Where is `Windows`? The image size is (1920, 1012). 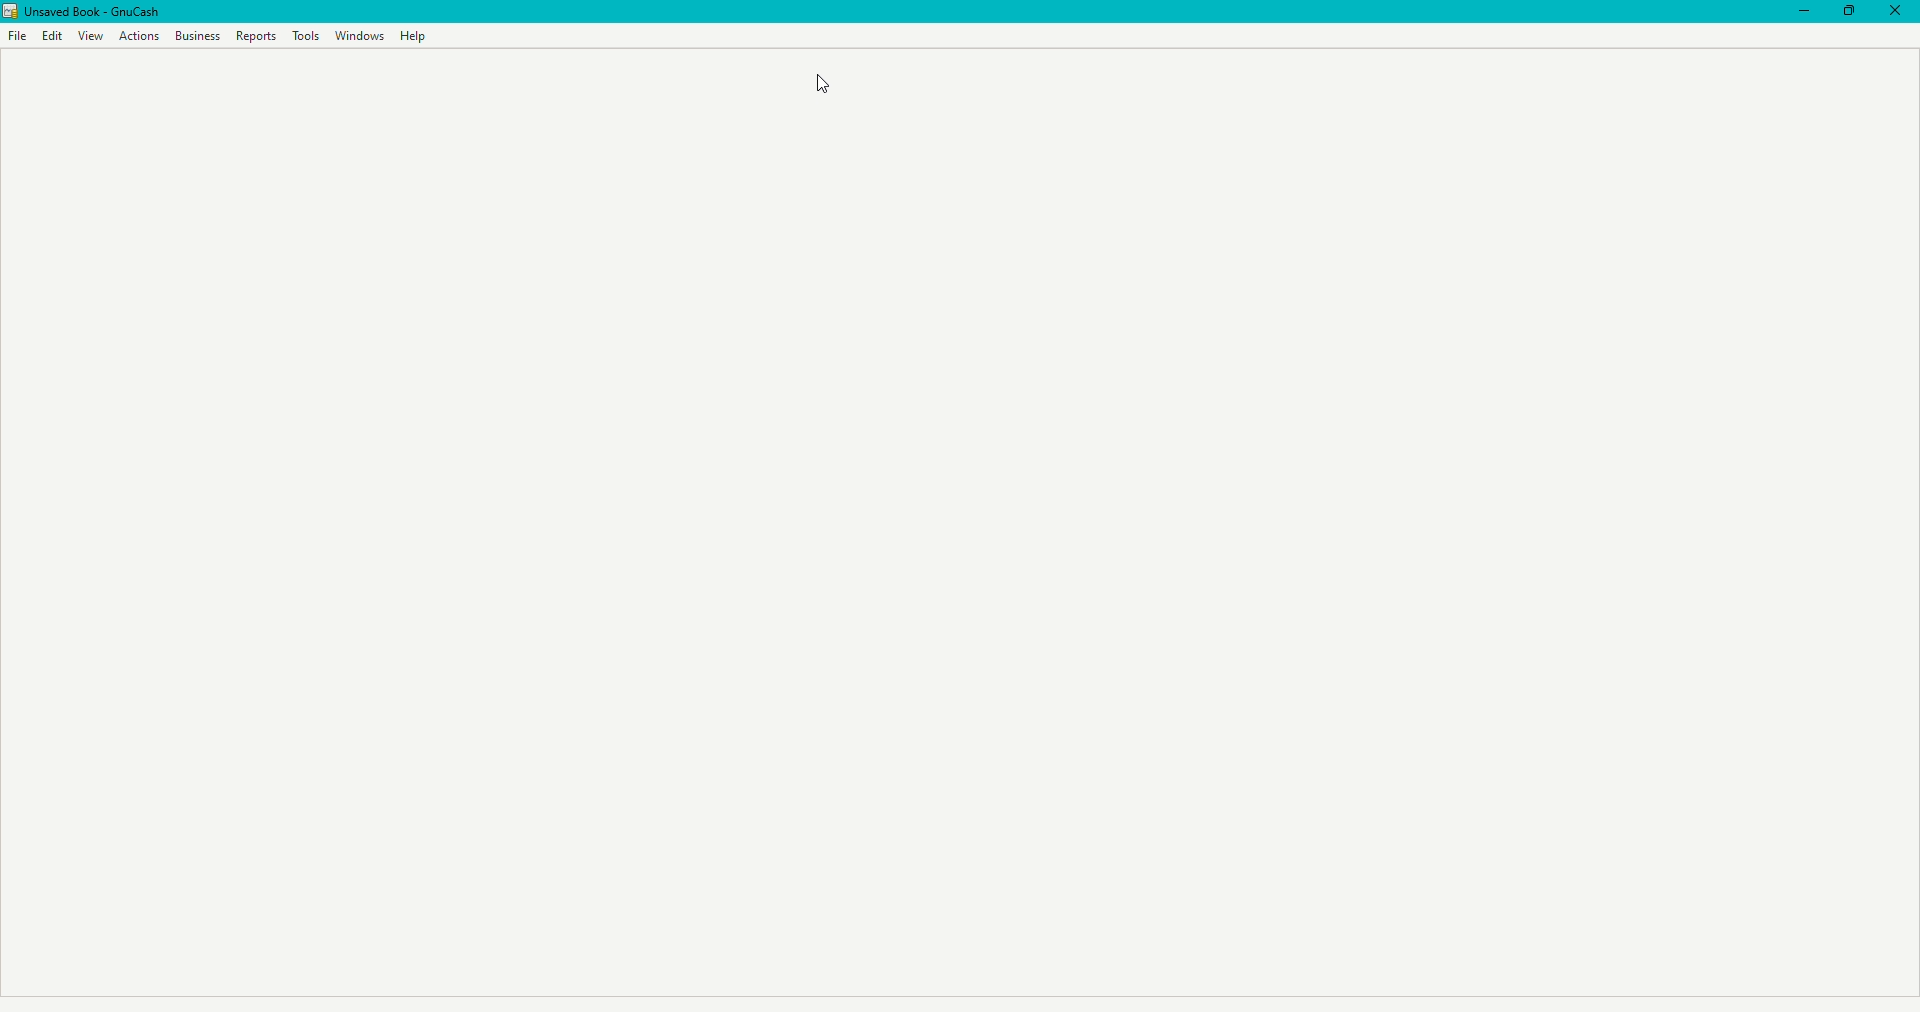 Windows is located at coordinates (360, 36).